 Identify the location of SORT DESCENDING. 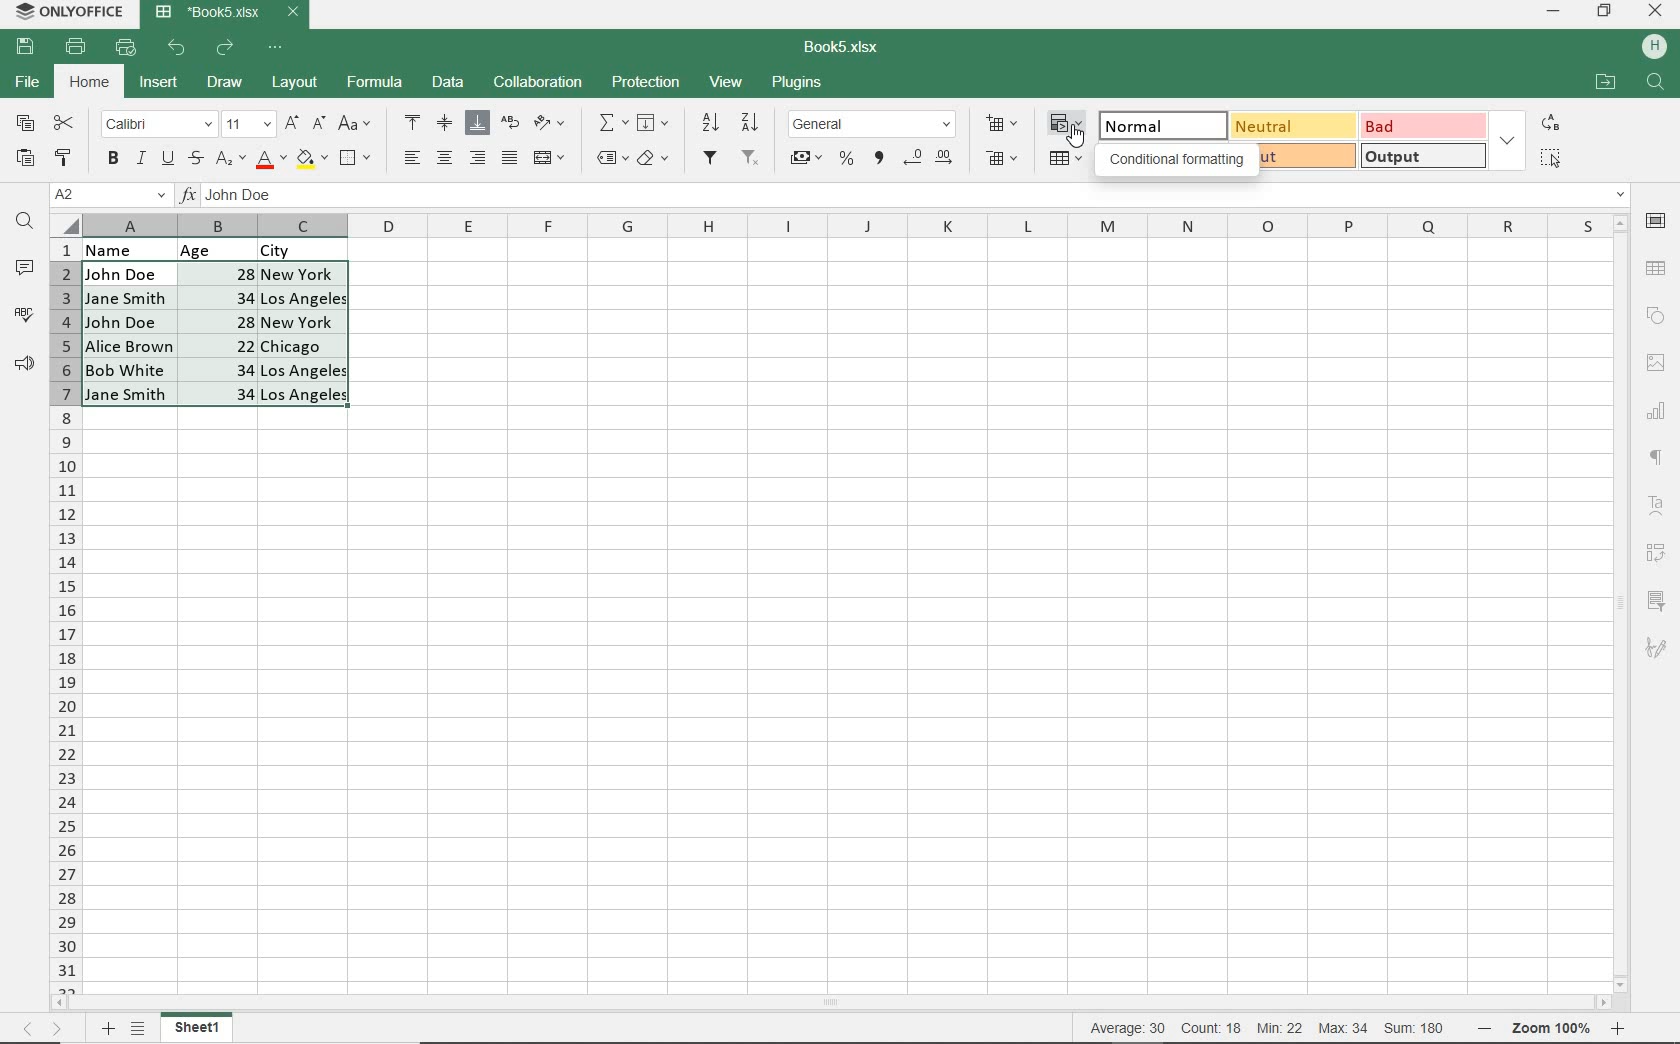
(752, 122).